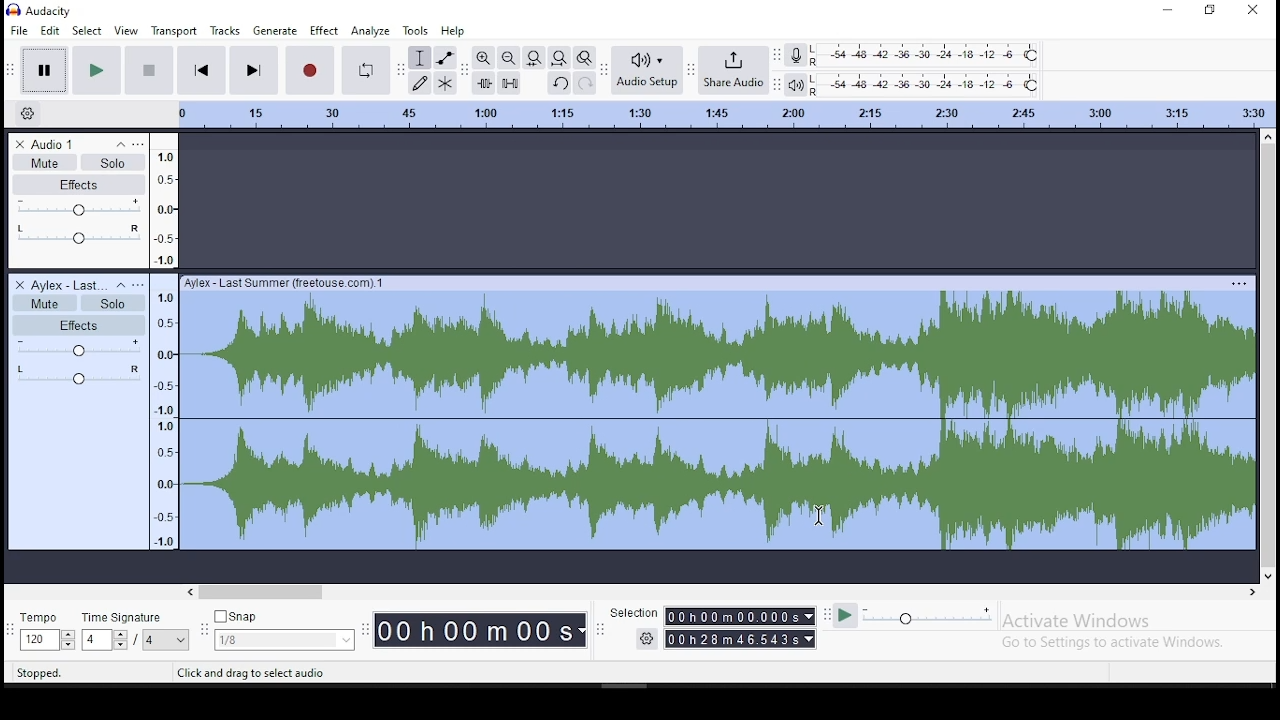 The height and width of the screenshot is (720, 1280). Describe the element at coordinates (70, 144) in the screenshot. I see `audio track name` at that location.